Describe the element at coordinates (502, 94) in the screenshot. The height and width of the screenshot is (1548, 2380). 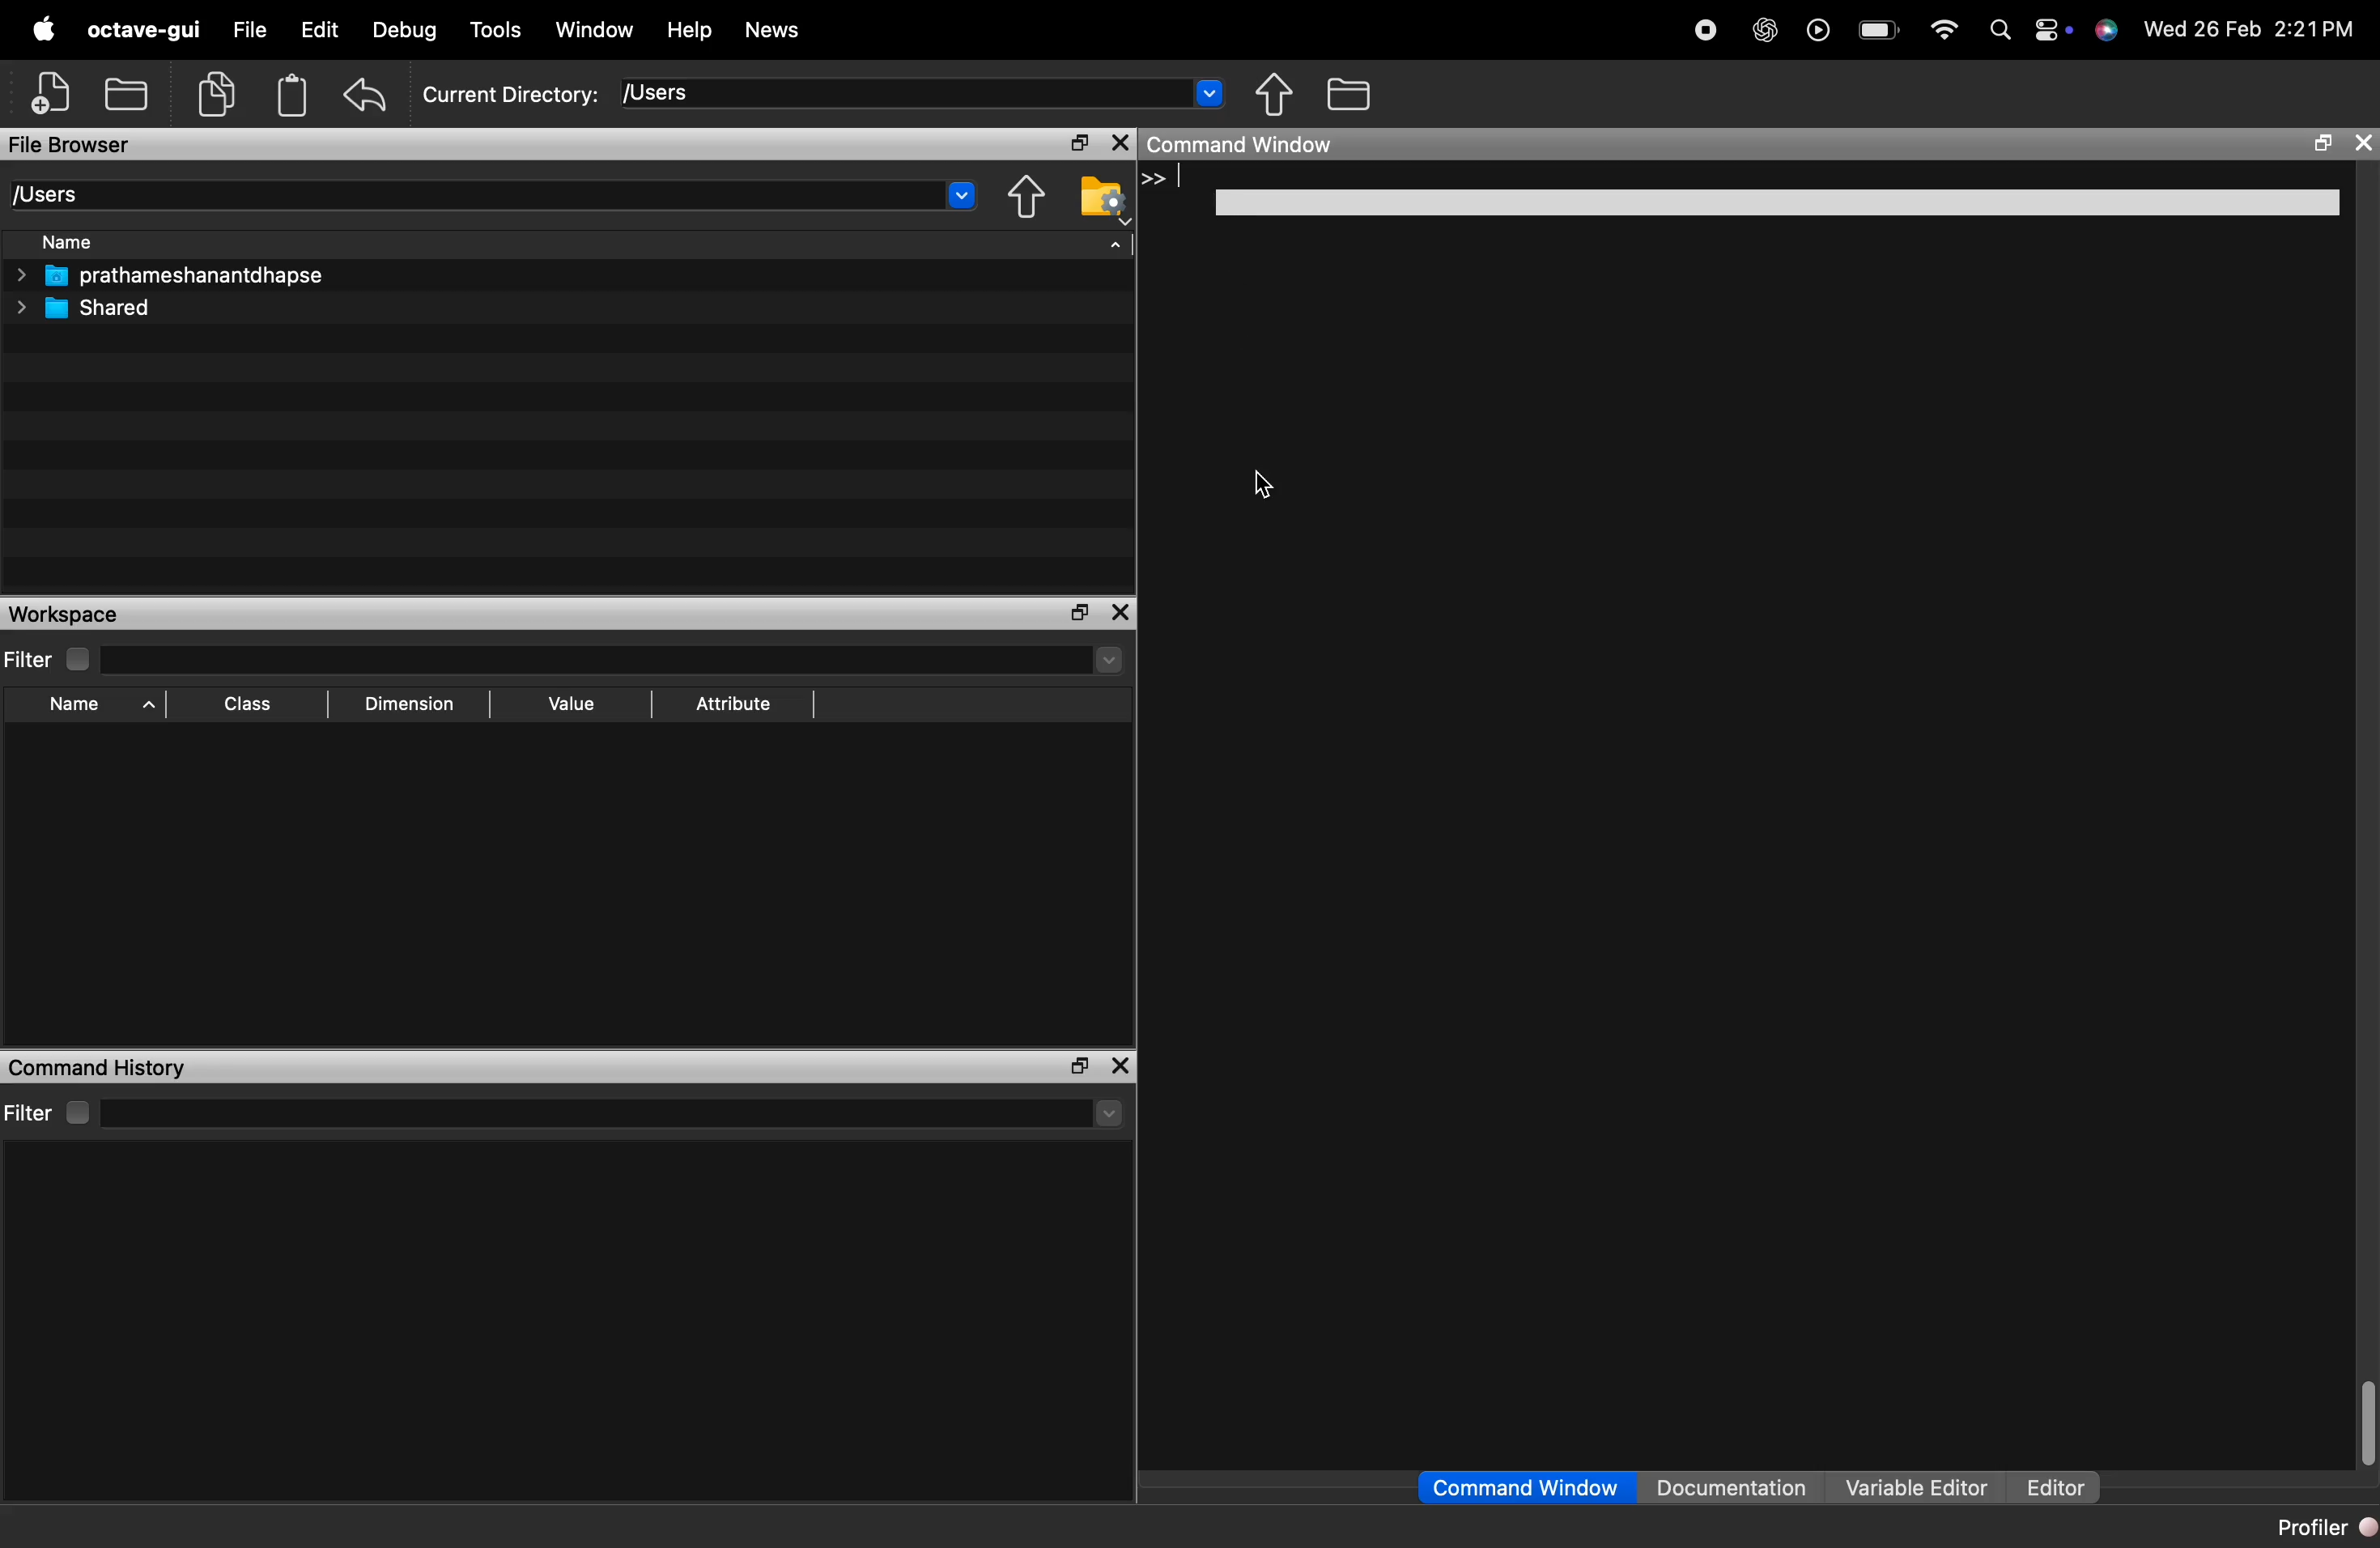
I see `Current Directory: [Users` at that location.